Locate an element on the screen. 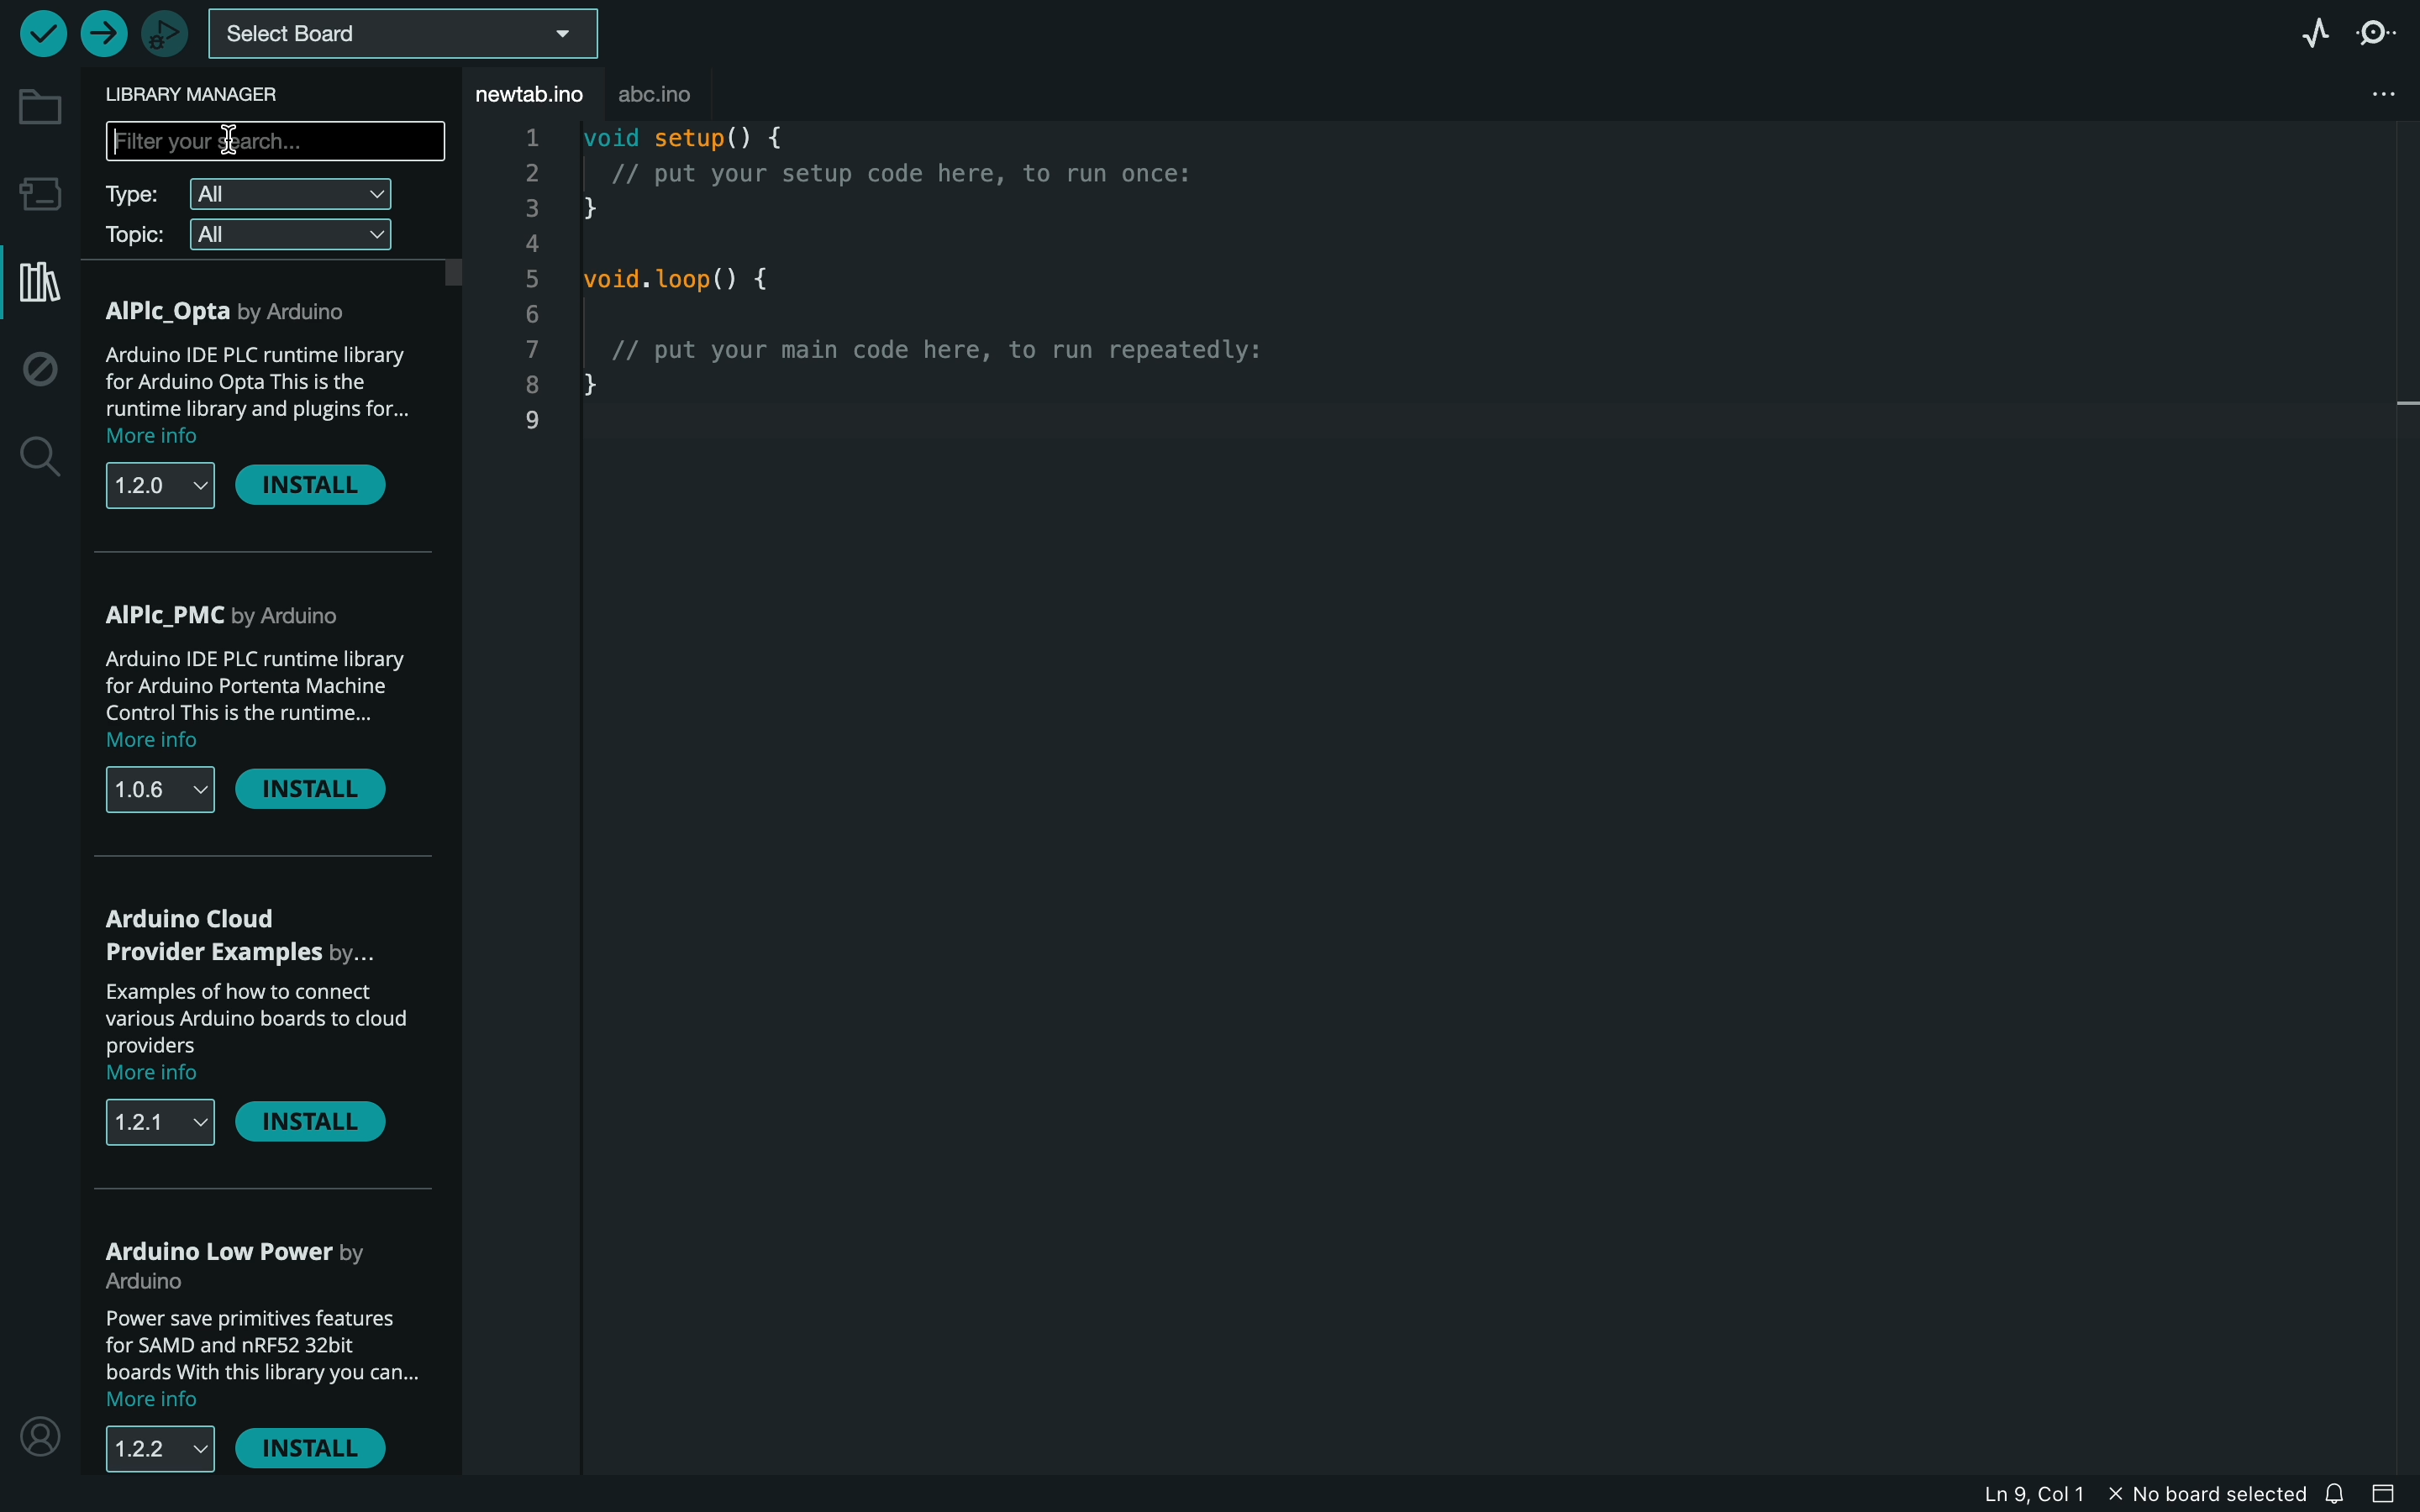 Image resolution: width=2420 pixels, height=1512 pixels. description is located at coordinates (264, 1355).